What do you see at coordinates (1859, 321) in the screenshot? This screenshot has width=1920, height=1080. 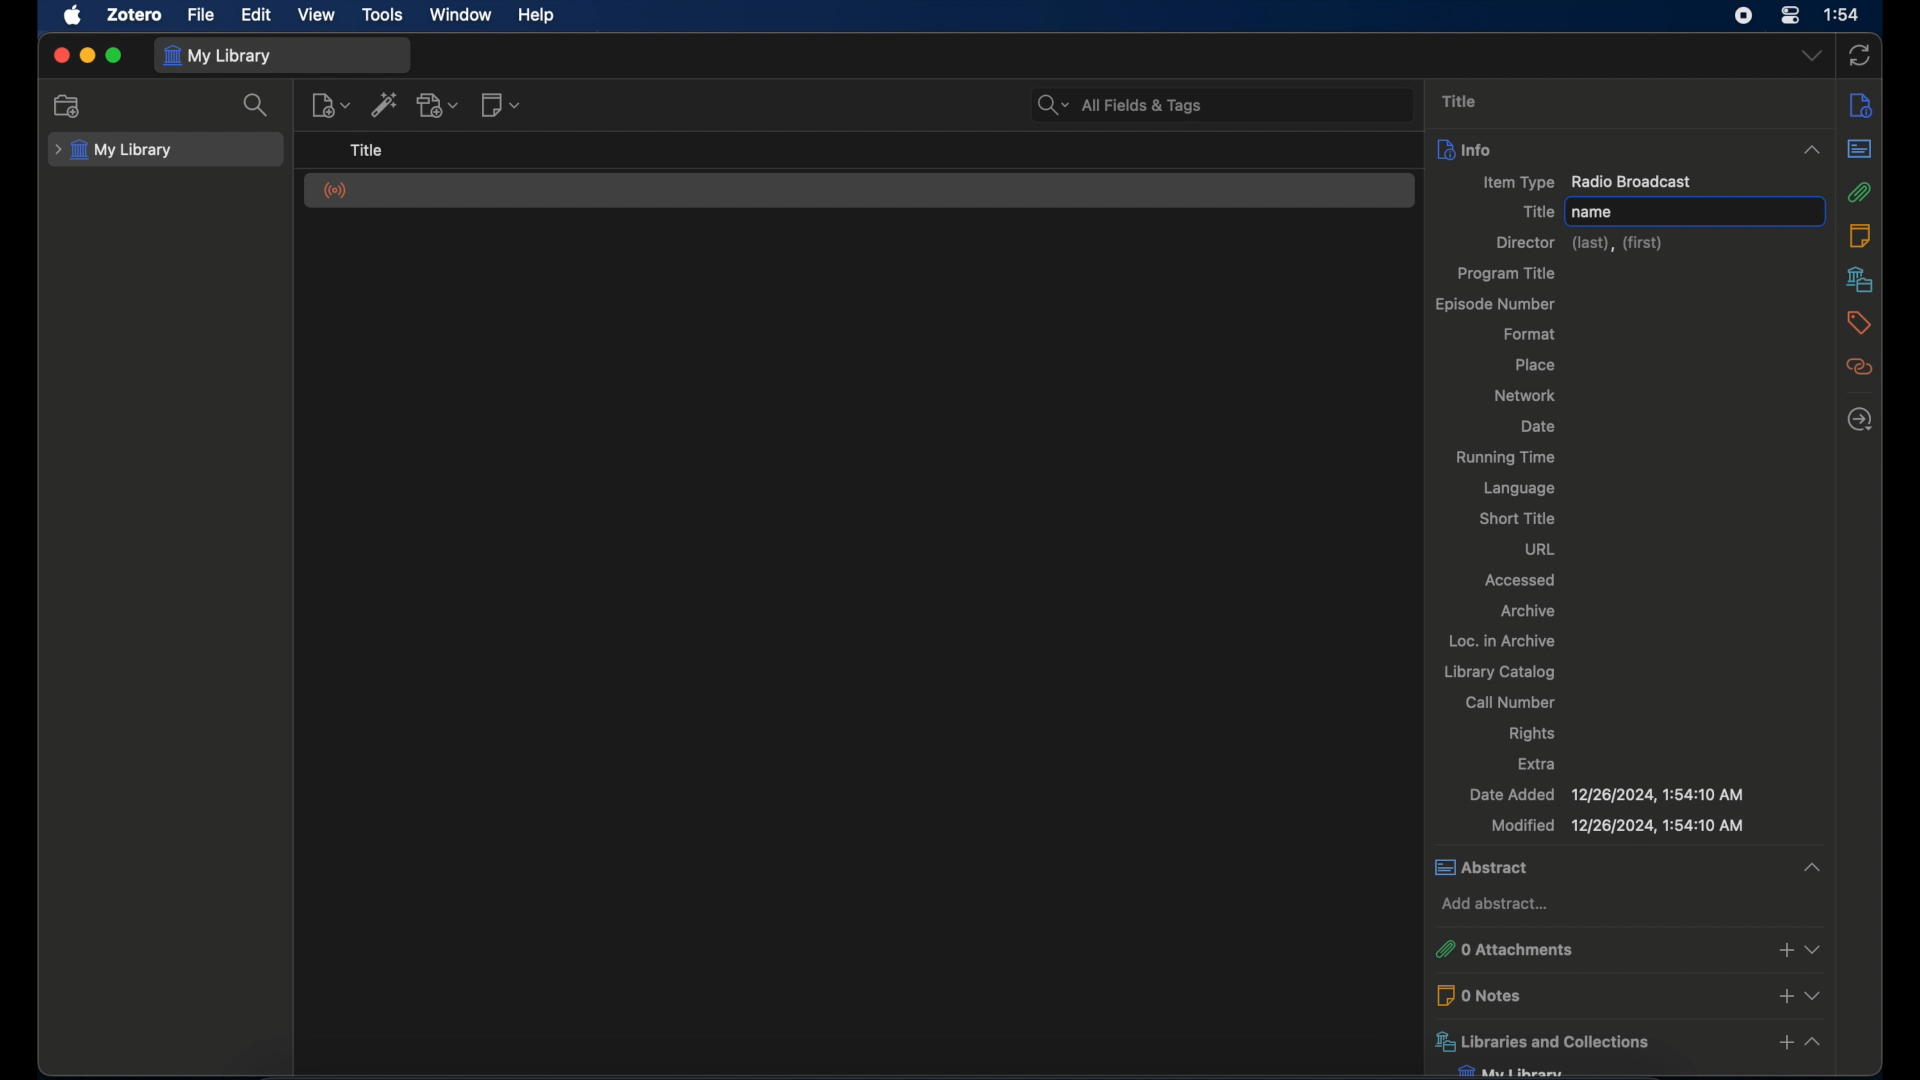 I see `tags` at bounding box center [1859, 321].